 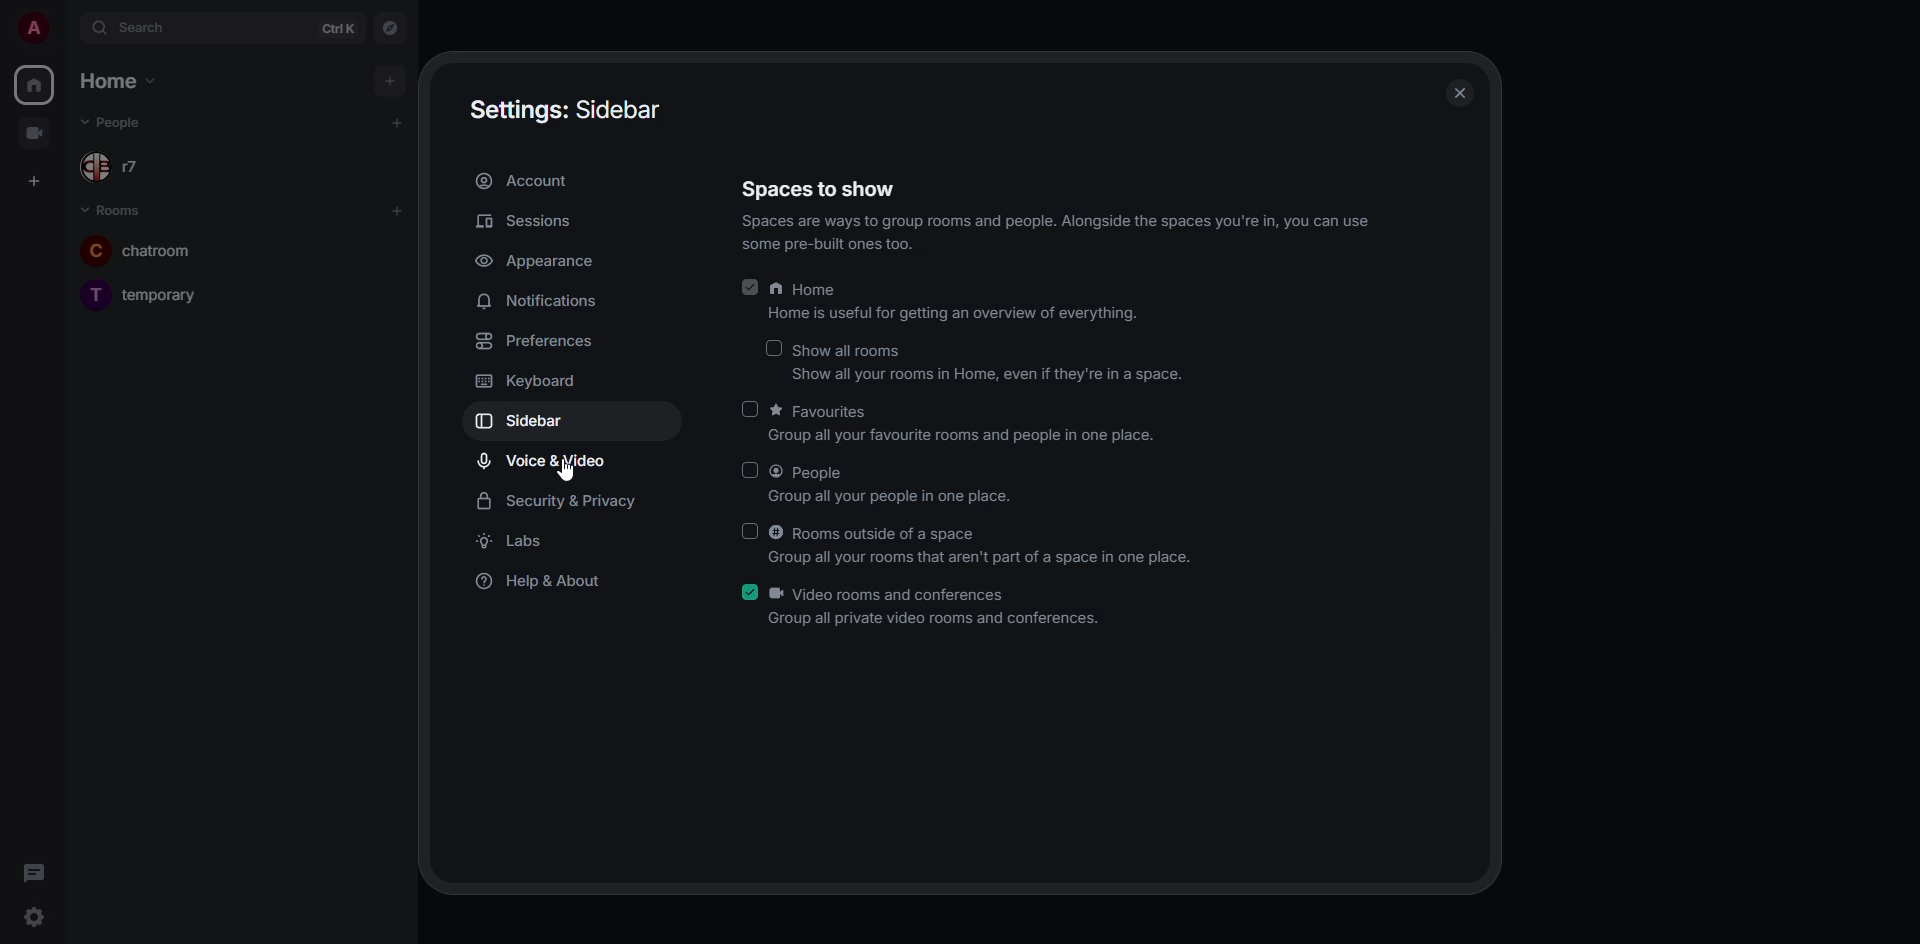 I want to click on home, so click(x=958, y=305).